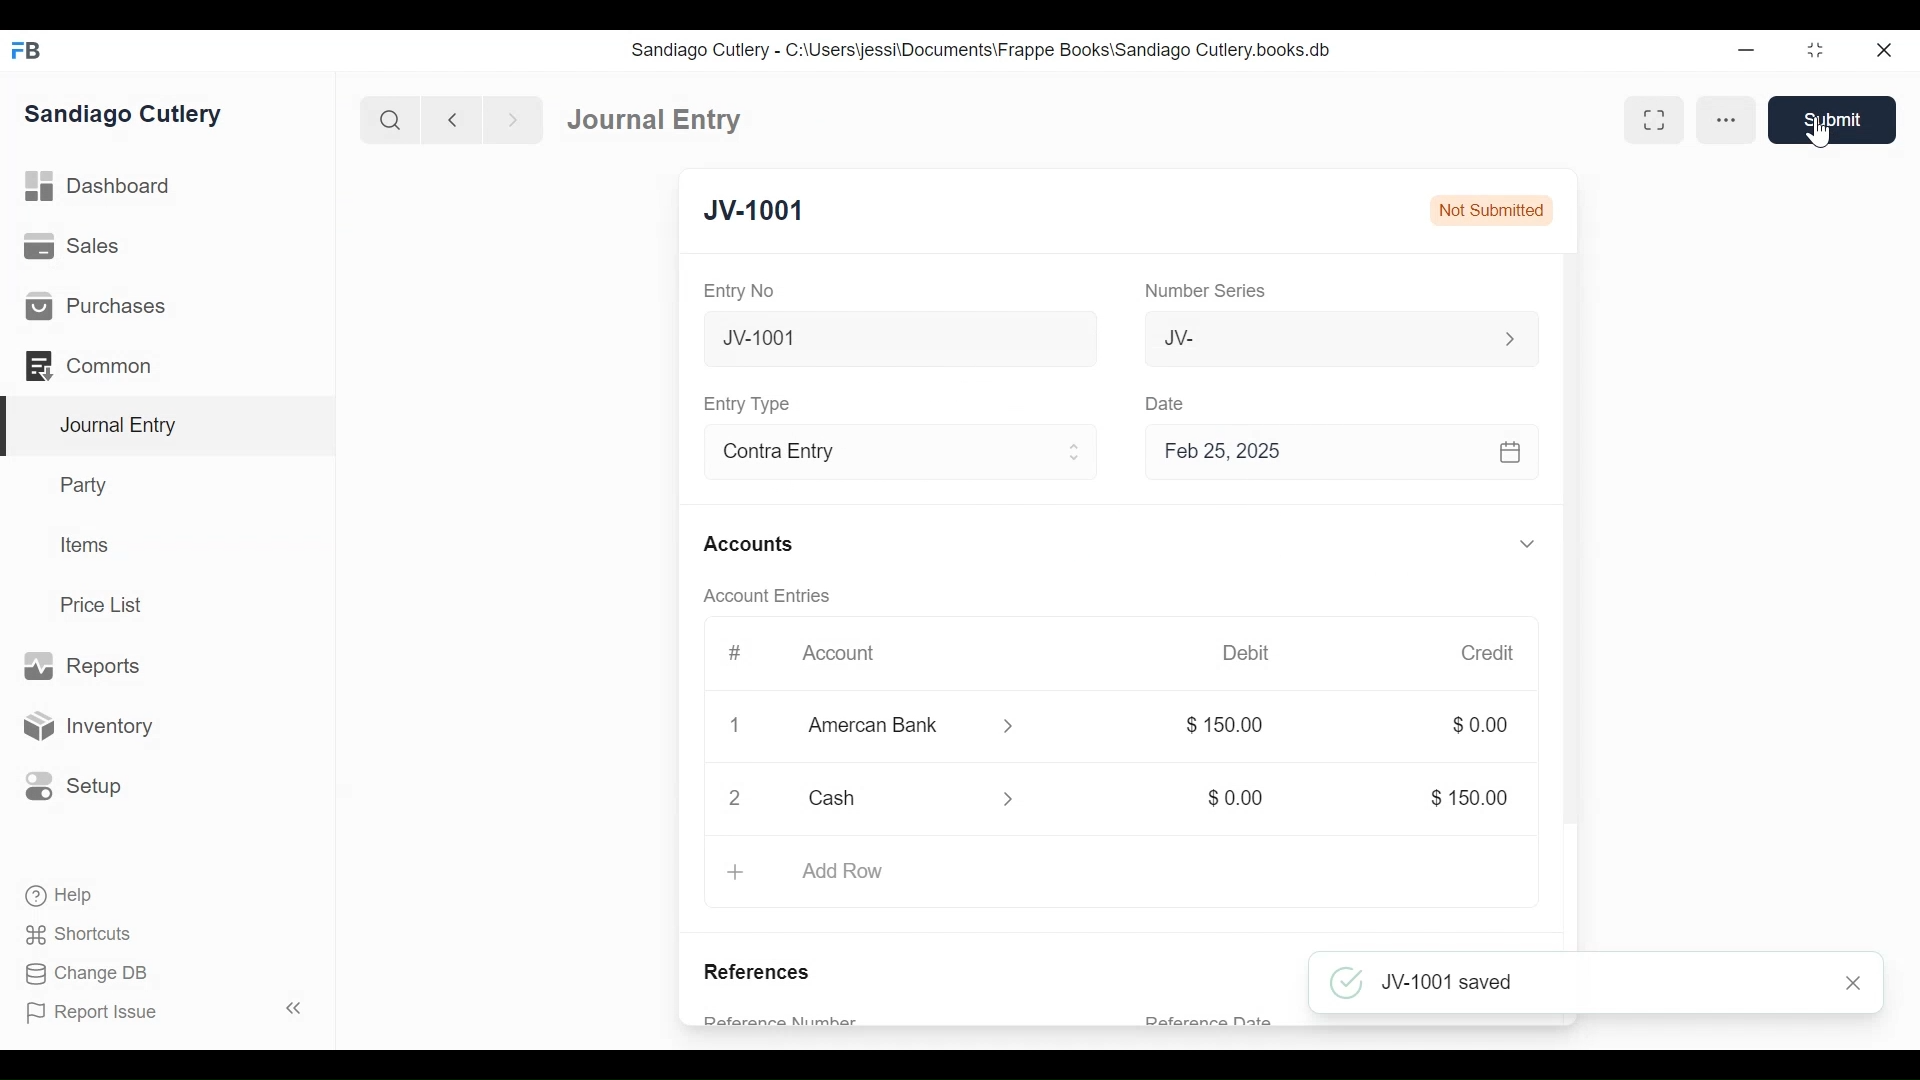 This screenshot has width=1920, height=1080. What do you see at coordinates (732, 725) in the screenshot?
I see `1` at bounding box center [732, 725].